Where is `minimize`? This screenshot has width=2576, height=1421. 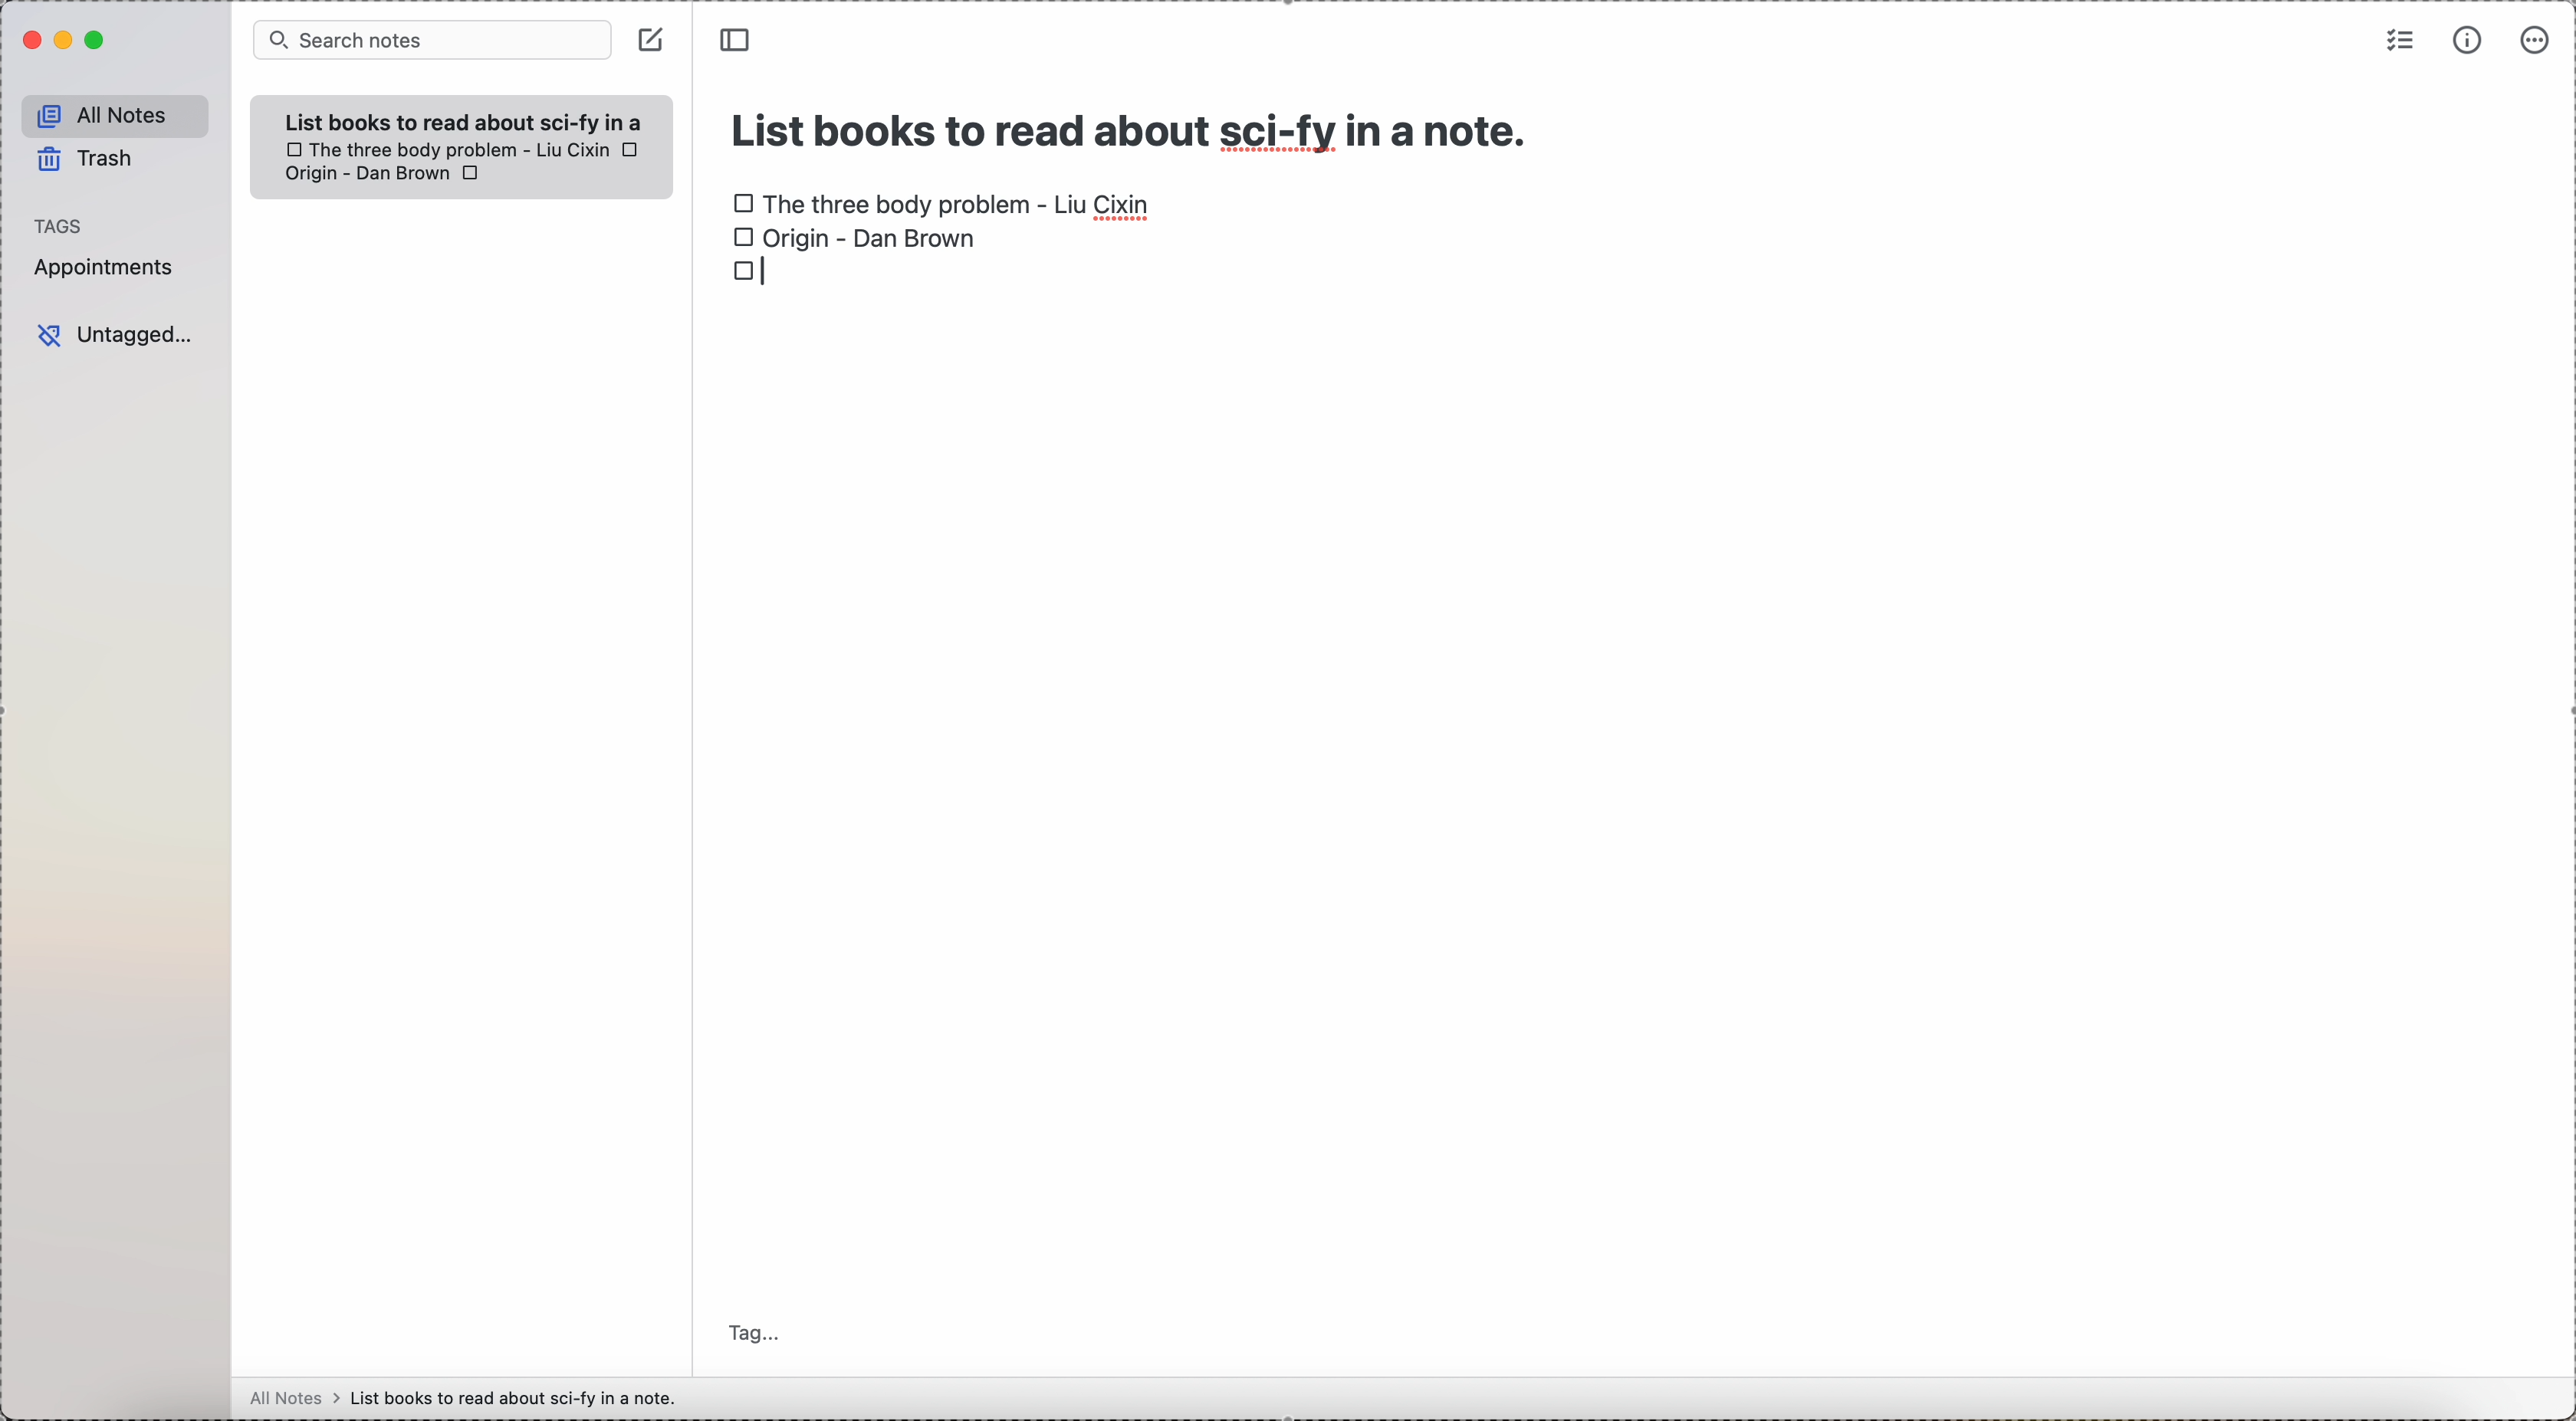 minimize is located at coordinates (60, 40).